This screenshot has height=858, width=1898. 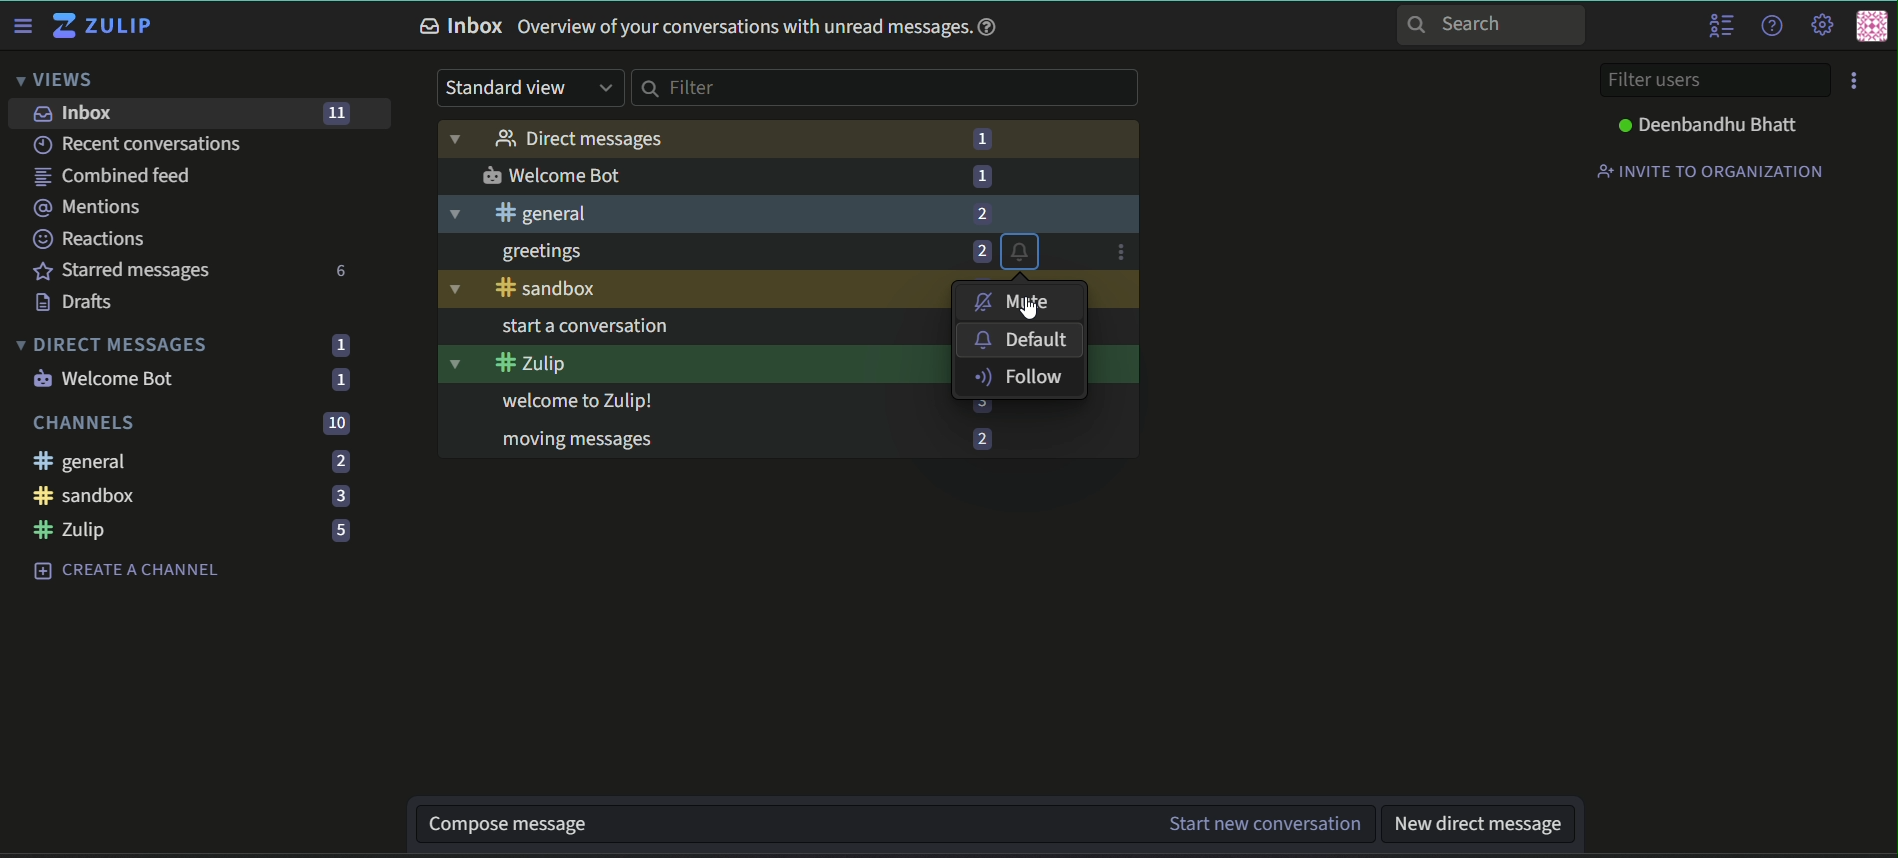 What do you see at coordinates (981, 213) in the screenshot?
I see `number` at bounding box center [981, 213].